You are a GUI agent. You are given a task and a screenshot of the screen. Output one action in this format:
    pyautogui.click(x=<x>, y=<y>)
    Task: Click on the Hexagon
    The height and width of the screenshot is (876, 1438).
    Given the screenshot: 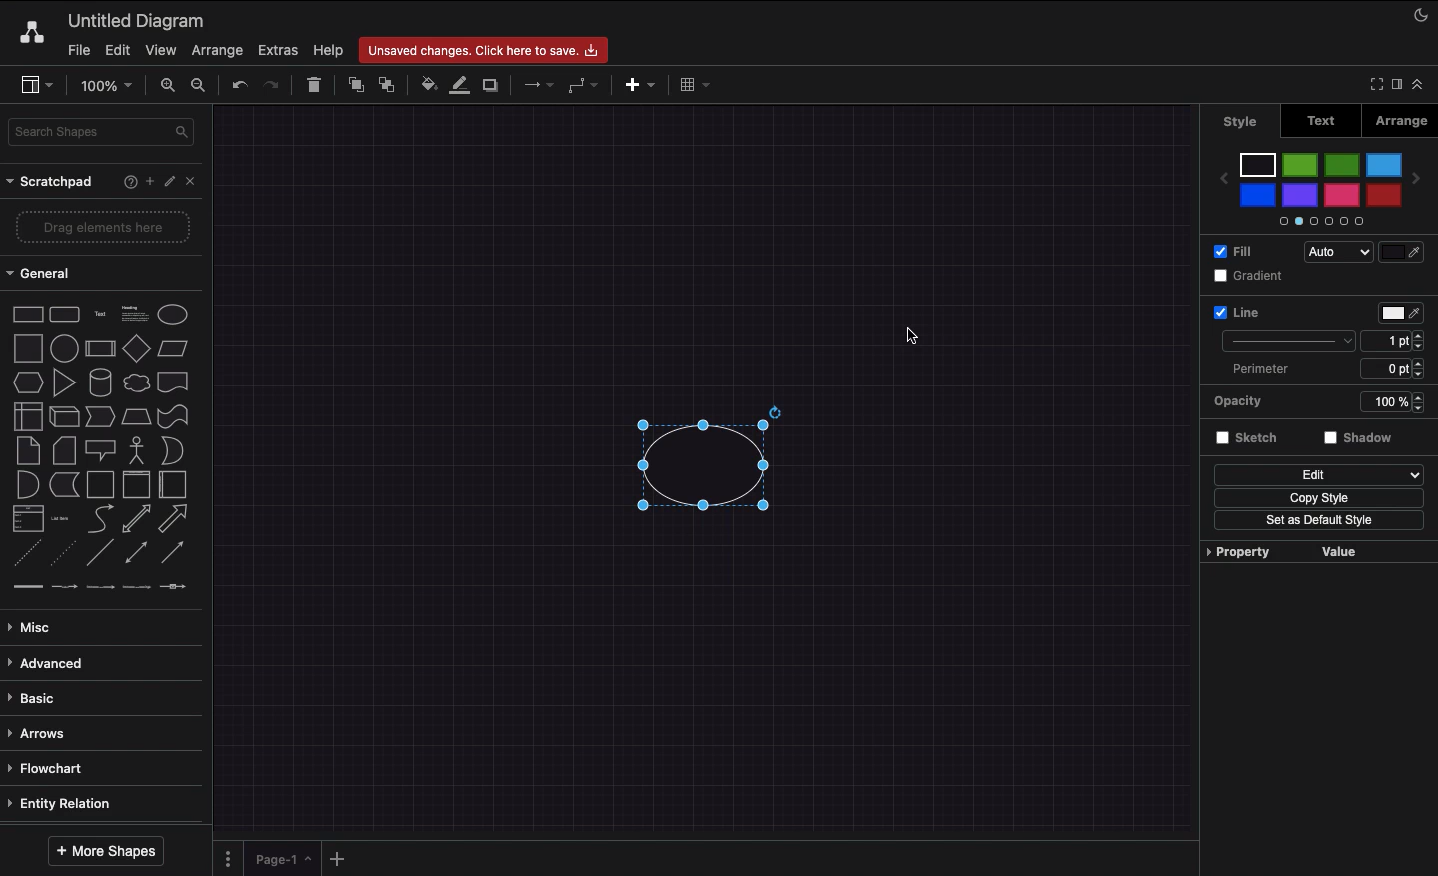 What is the action you would take?
    pyautogui.click(x=27, y=383)
    